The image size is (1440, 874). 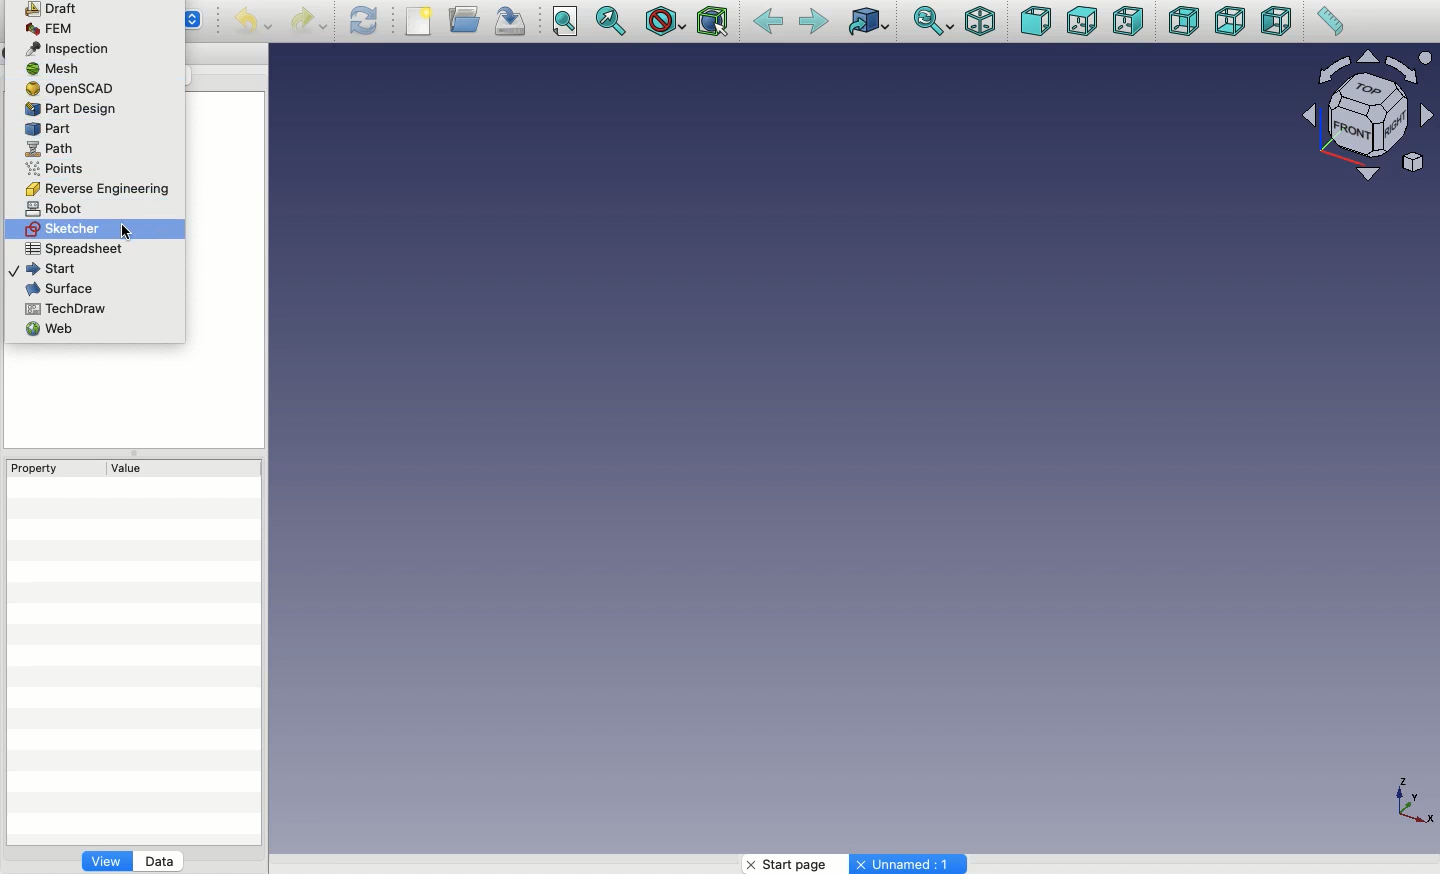 I want to click on Sketcher, so click(x=72, y=229).